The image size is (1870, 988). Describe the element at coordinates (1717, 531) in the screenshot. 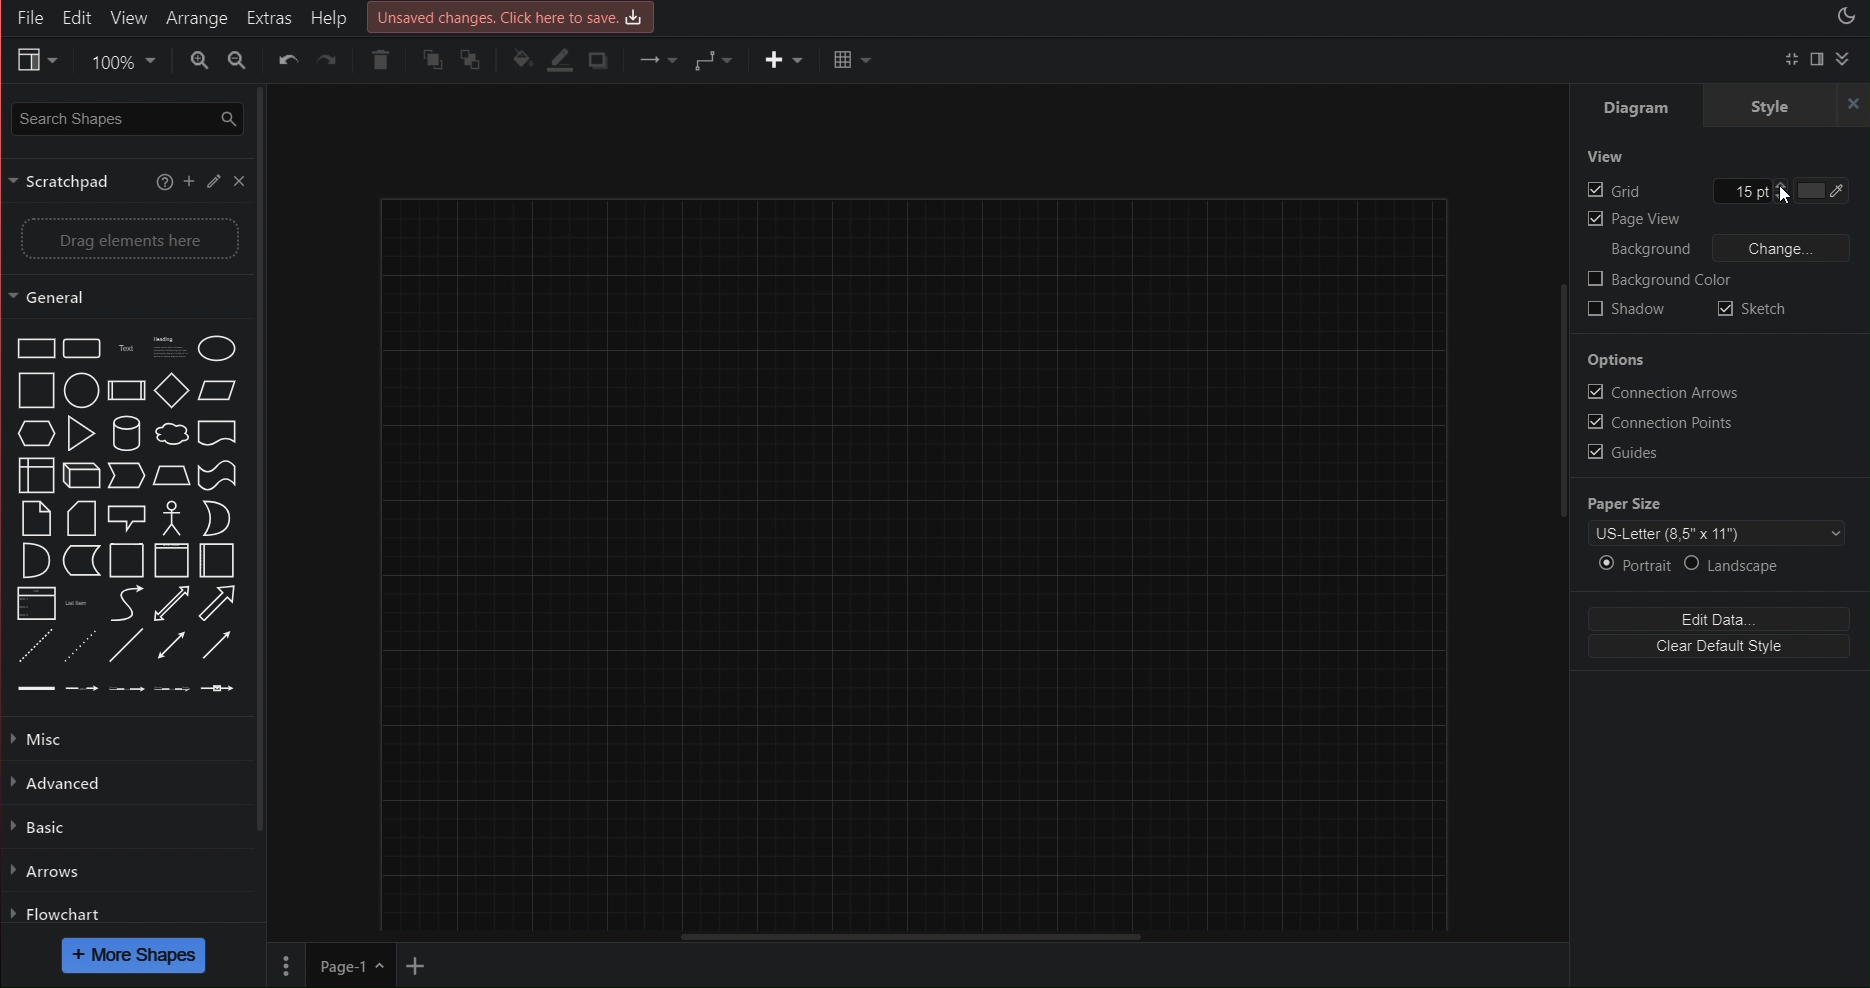

I see `US Letter (8.5 x 11)` at that location.